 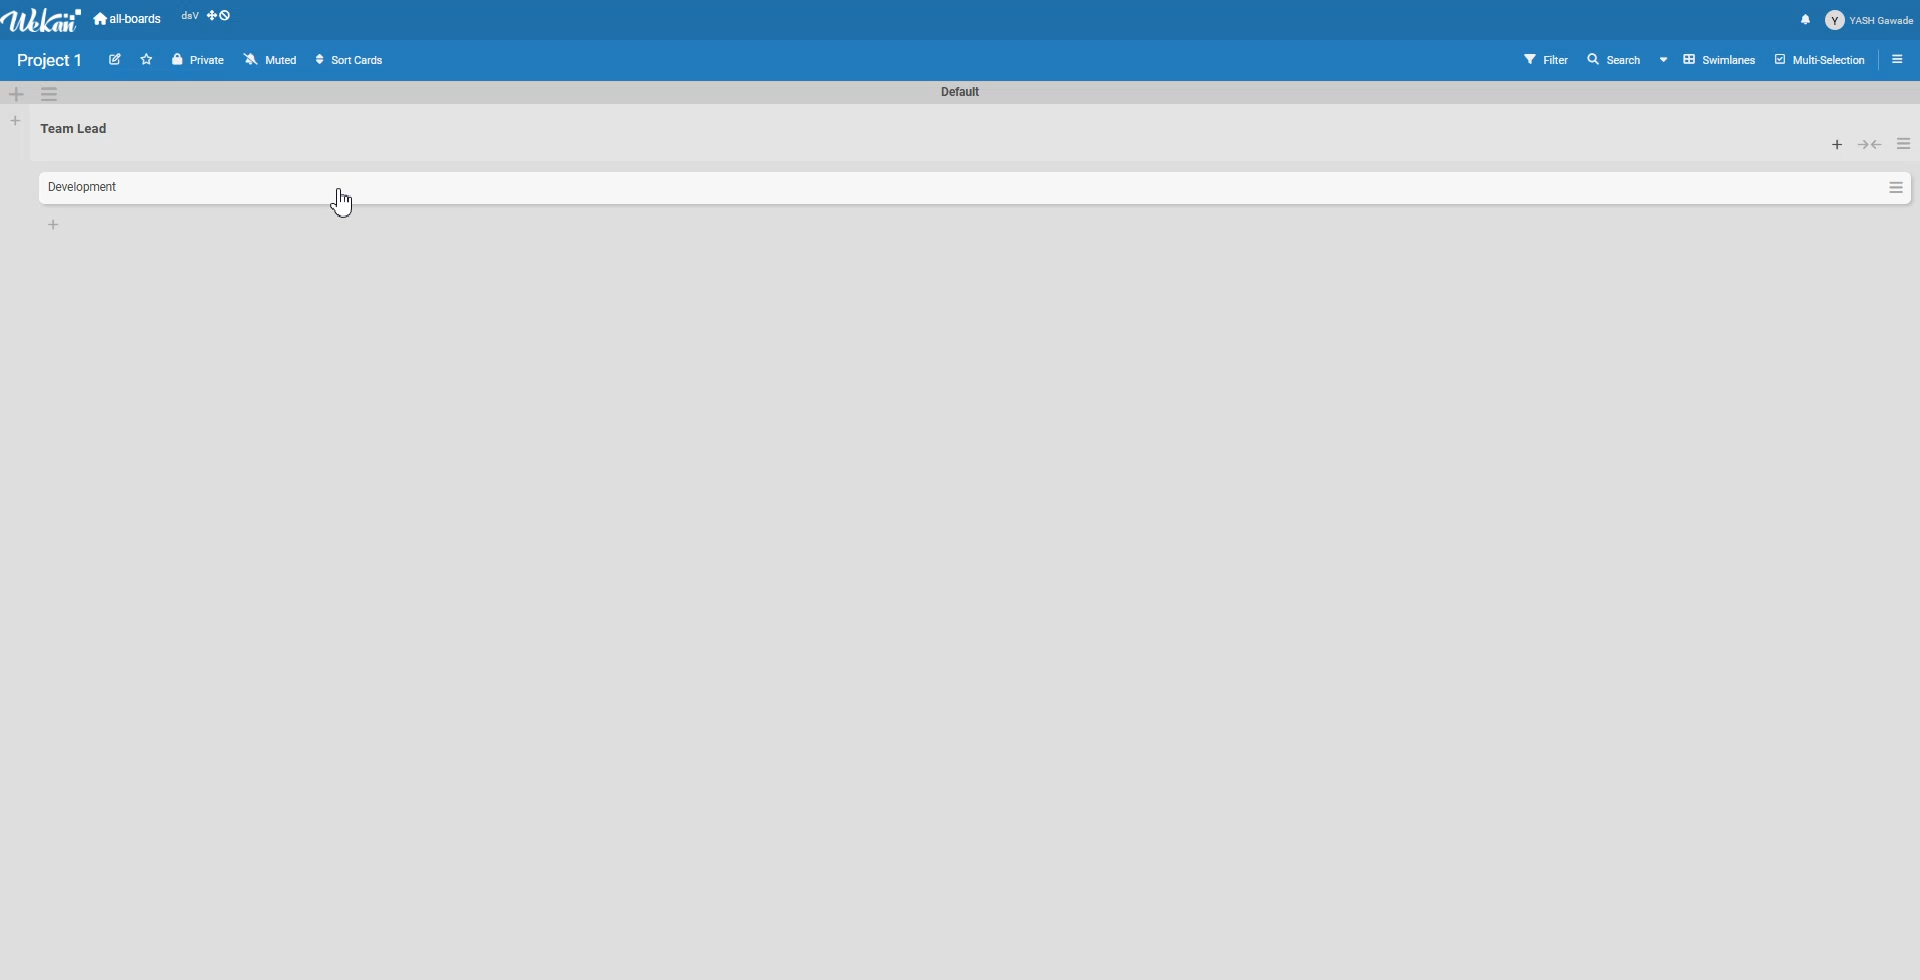 What do you see at coordinates (128, 19) in the screenshot?
I see `all-boards` at bounding box center [128, 19].